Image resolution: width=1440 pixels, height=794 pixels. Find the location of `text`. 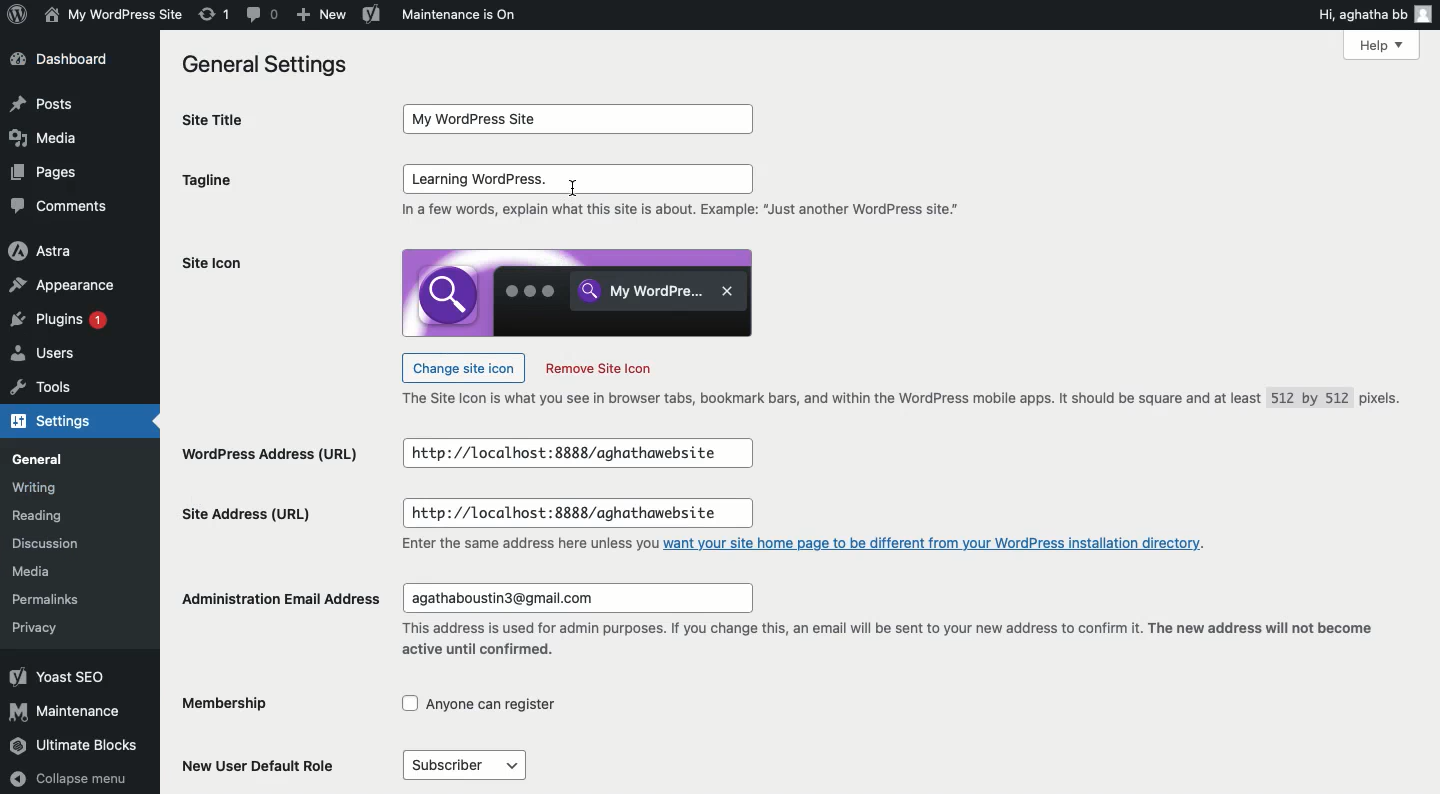

text is located at coordinates (525, 541).